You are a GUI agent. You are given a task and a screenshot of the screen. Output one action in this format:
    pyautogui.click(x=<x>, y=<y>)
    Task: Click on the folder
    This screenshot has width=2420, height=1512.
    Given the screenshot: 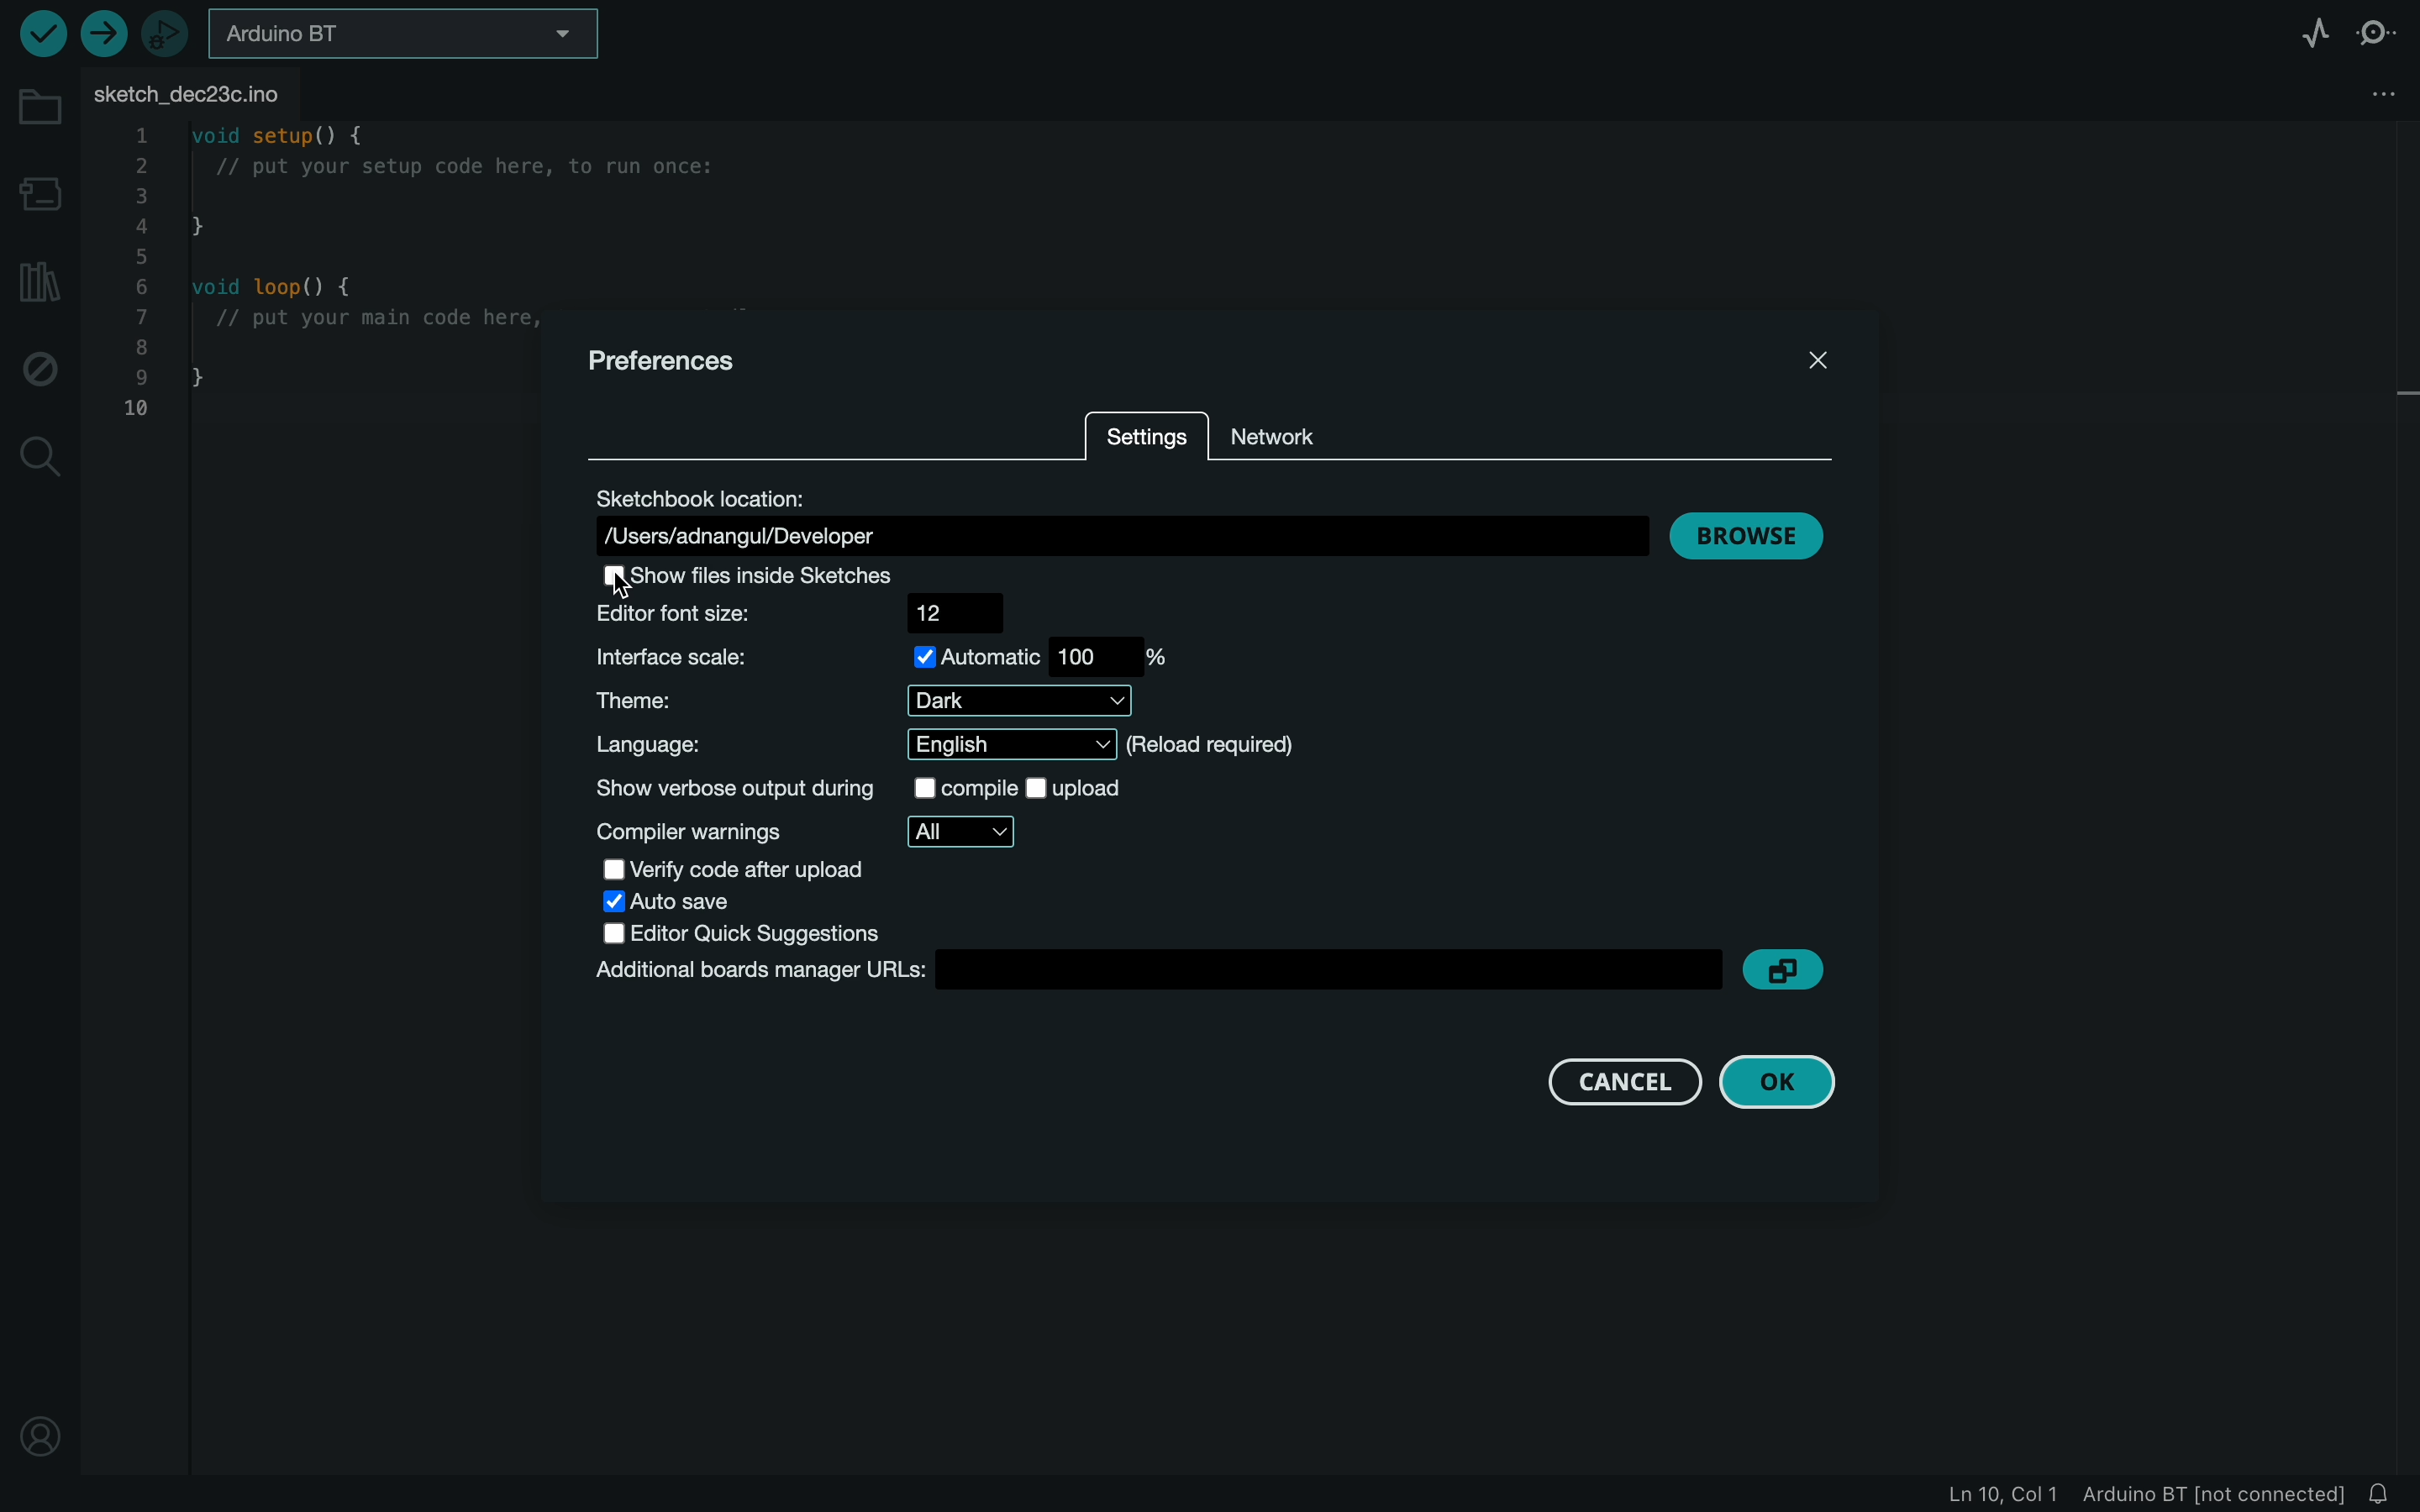 What is the action you would take?
    pyautogui.click(x=37, y=107)
    